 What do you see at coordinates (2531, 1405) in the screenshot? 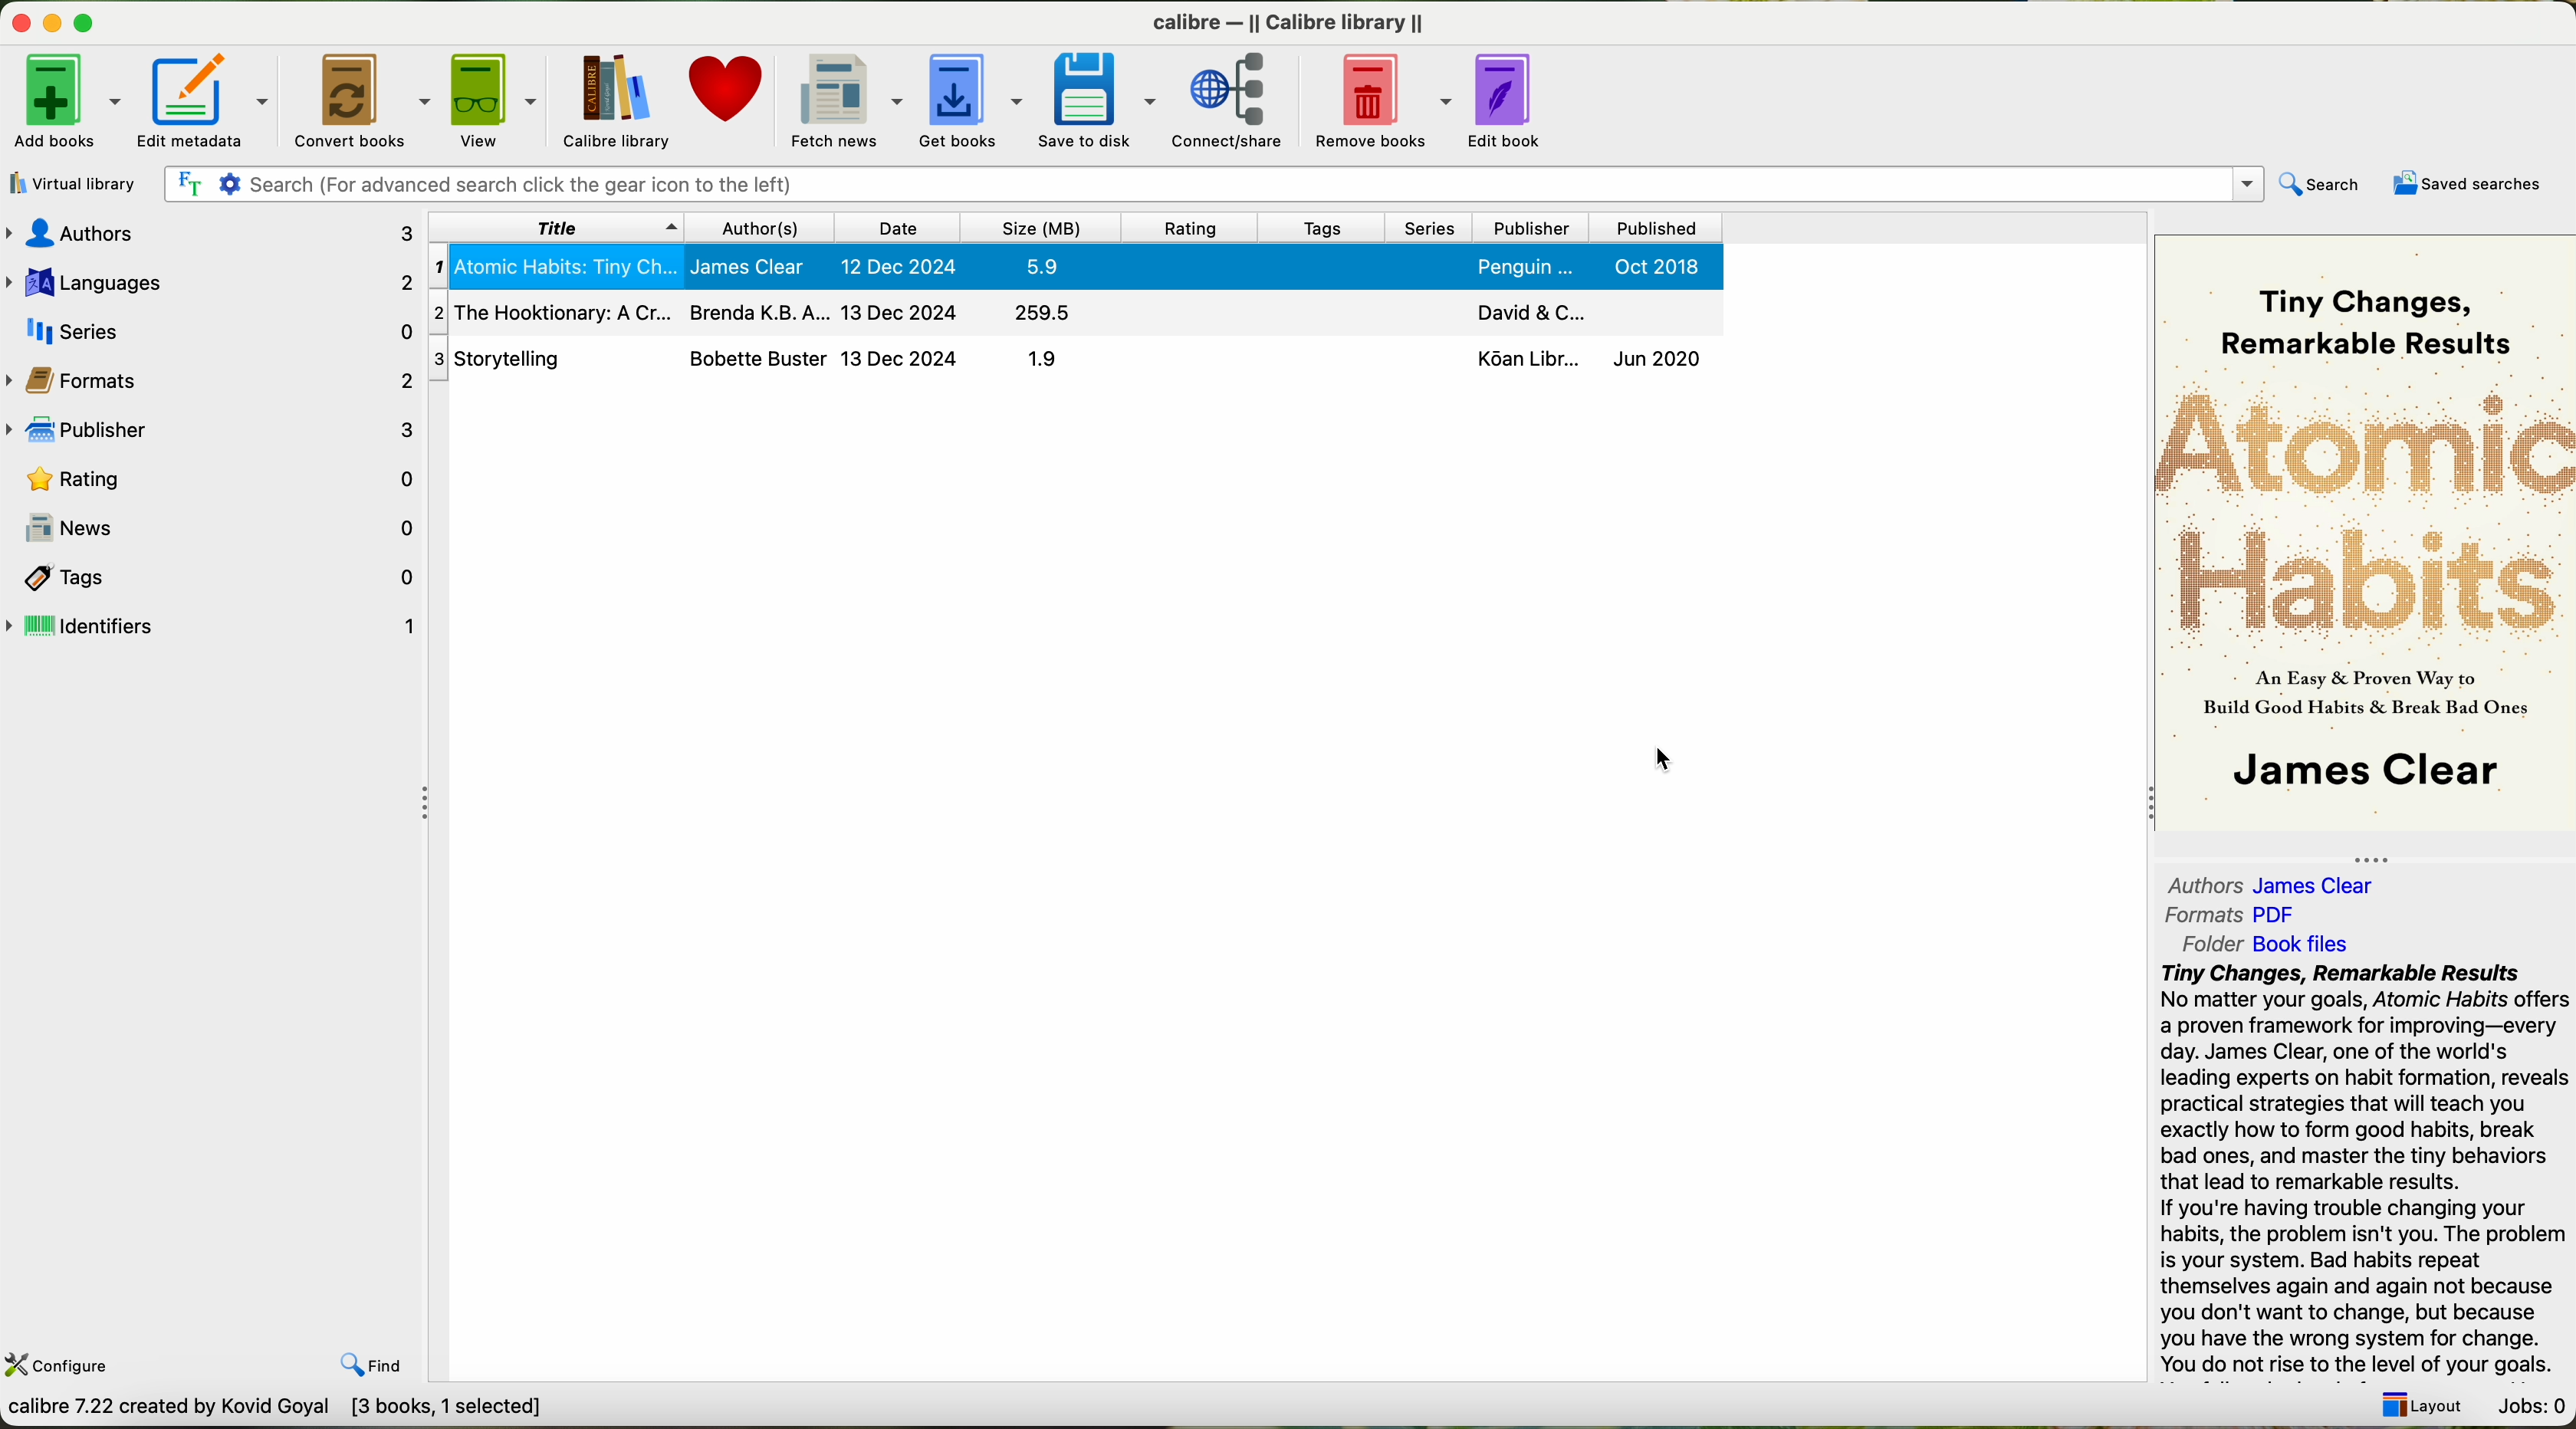
I see `Jobs: 0` at bounding box center [2531, 1405].